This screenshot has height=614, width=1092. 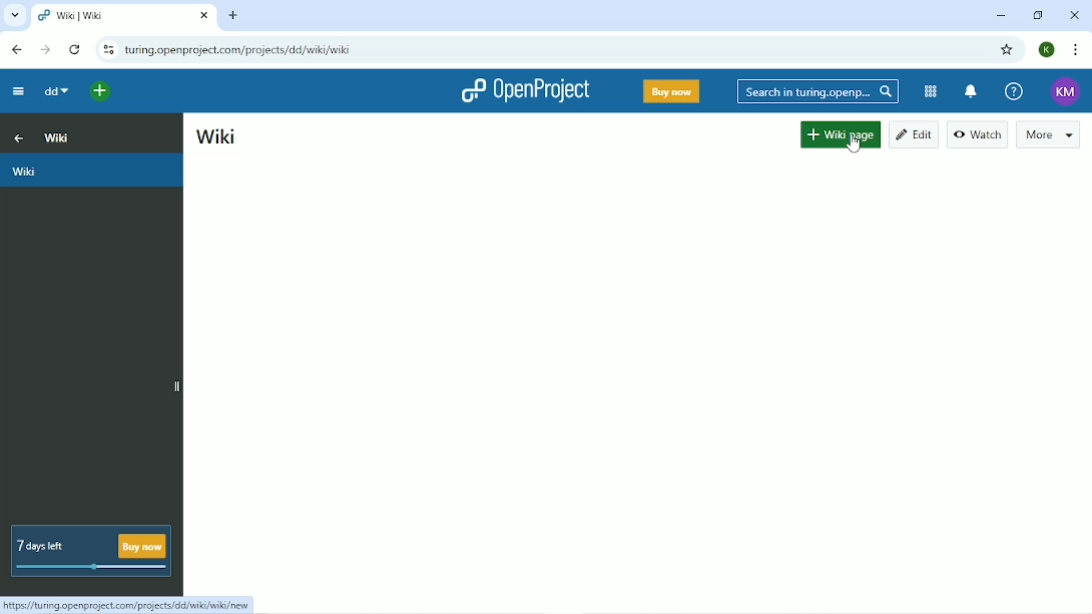 I want to click on Site, so click(x=240, y=49).